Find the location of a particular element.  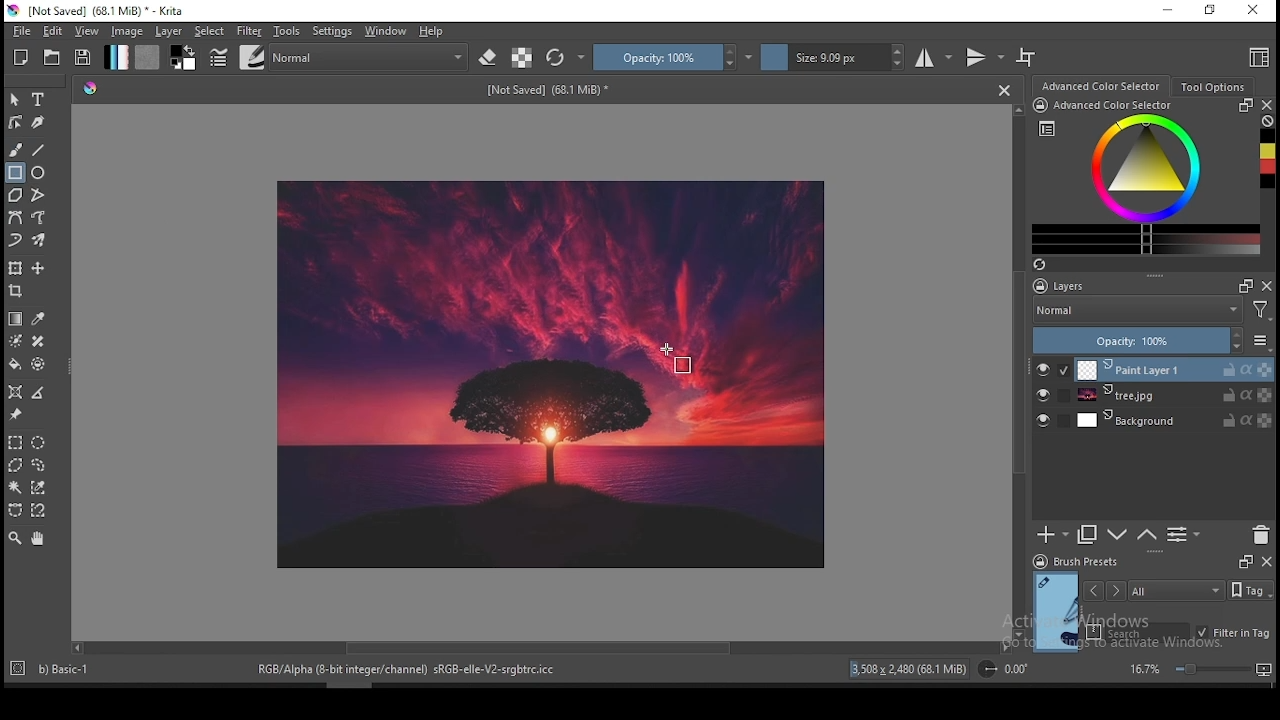

close docker is located at coordinates (1268, 105).